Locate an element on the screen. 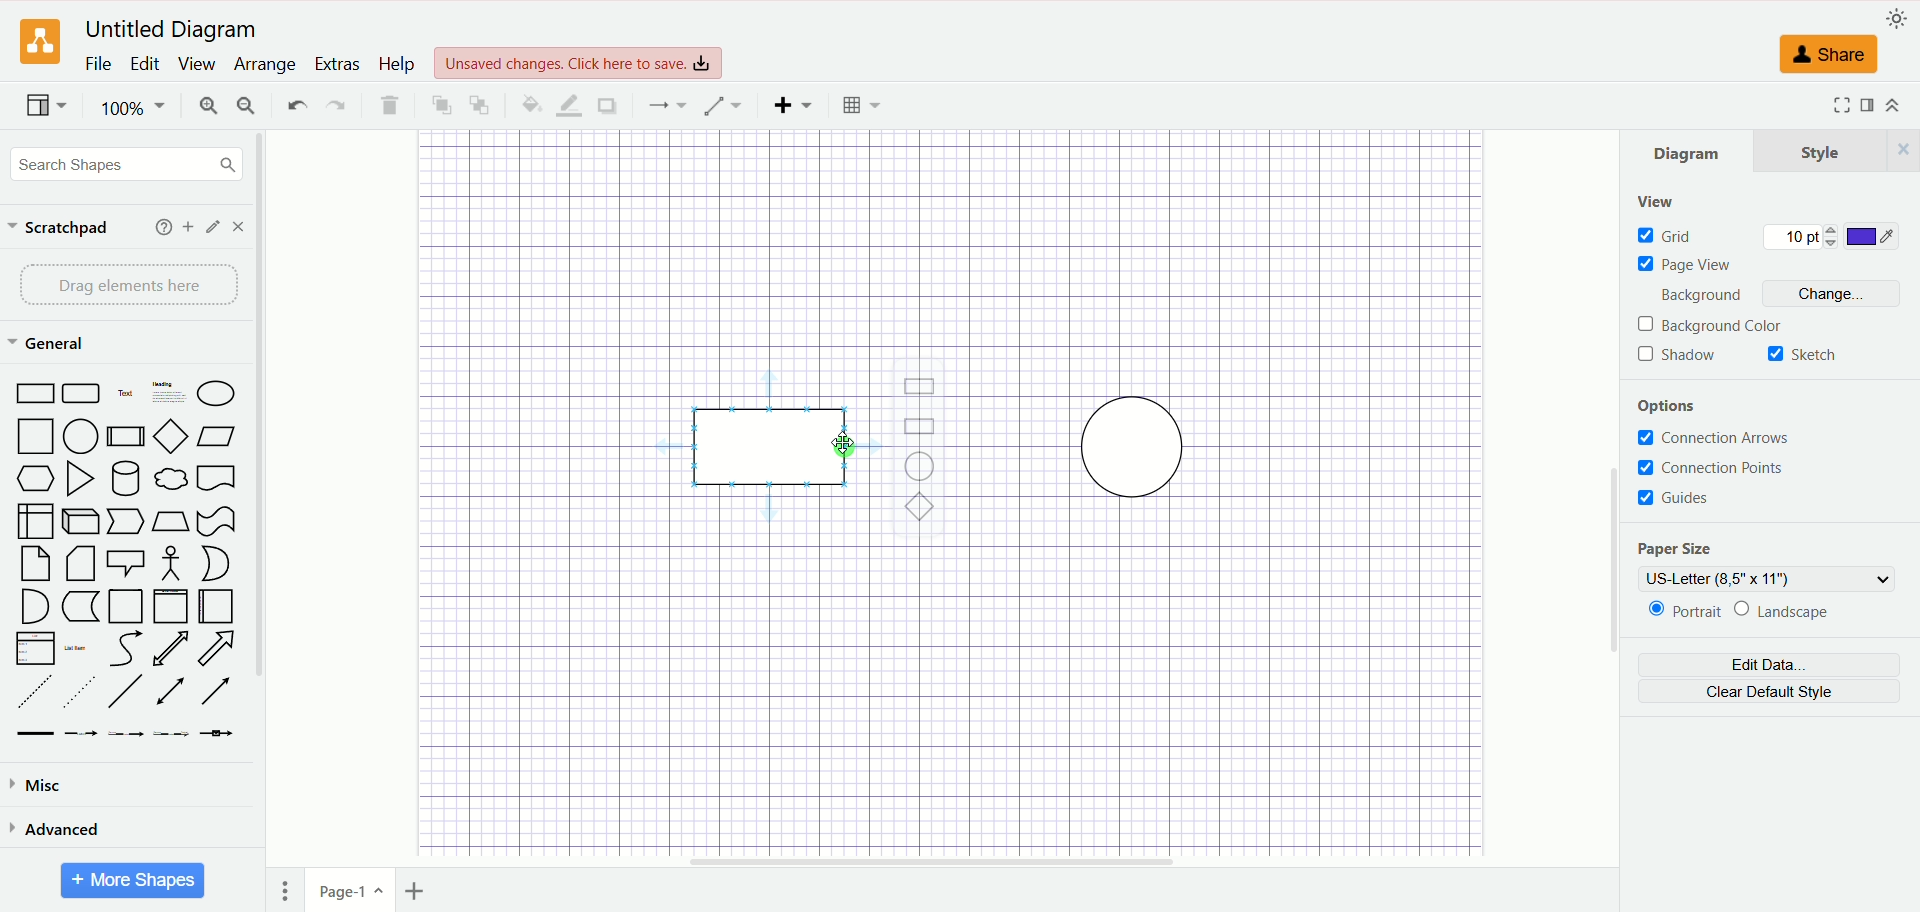 The image size is (1920, 912). Square is located at coordinates (36, 438).